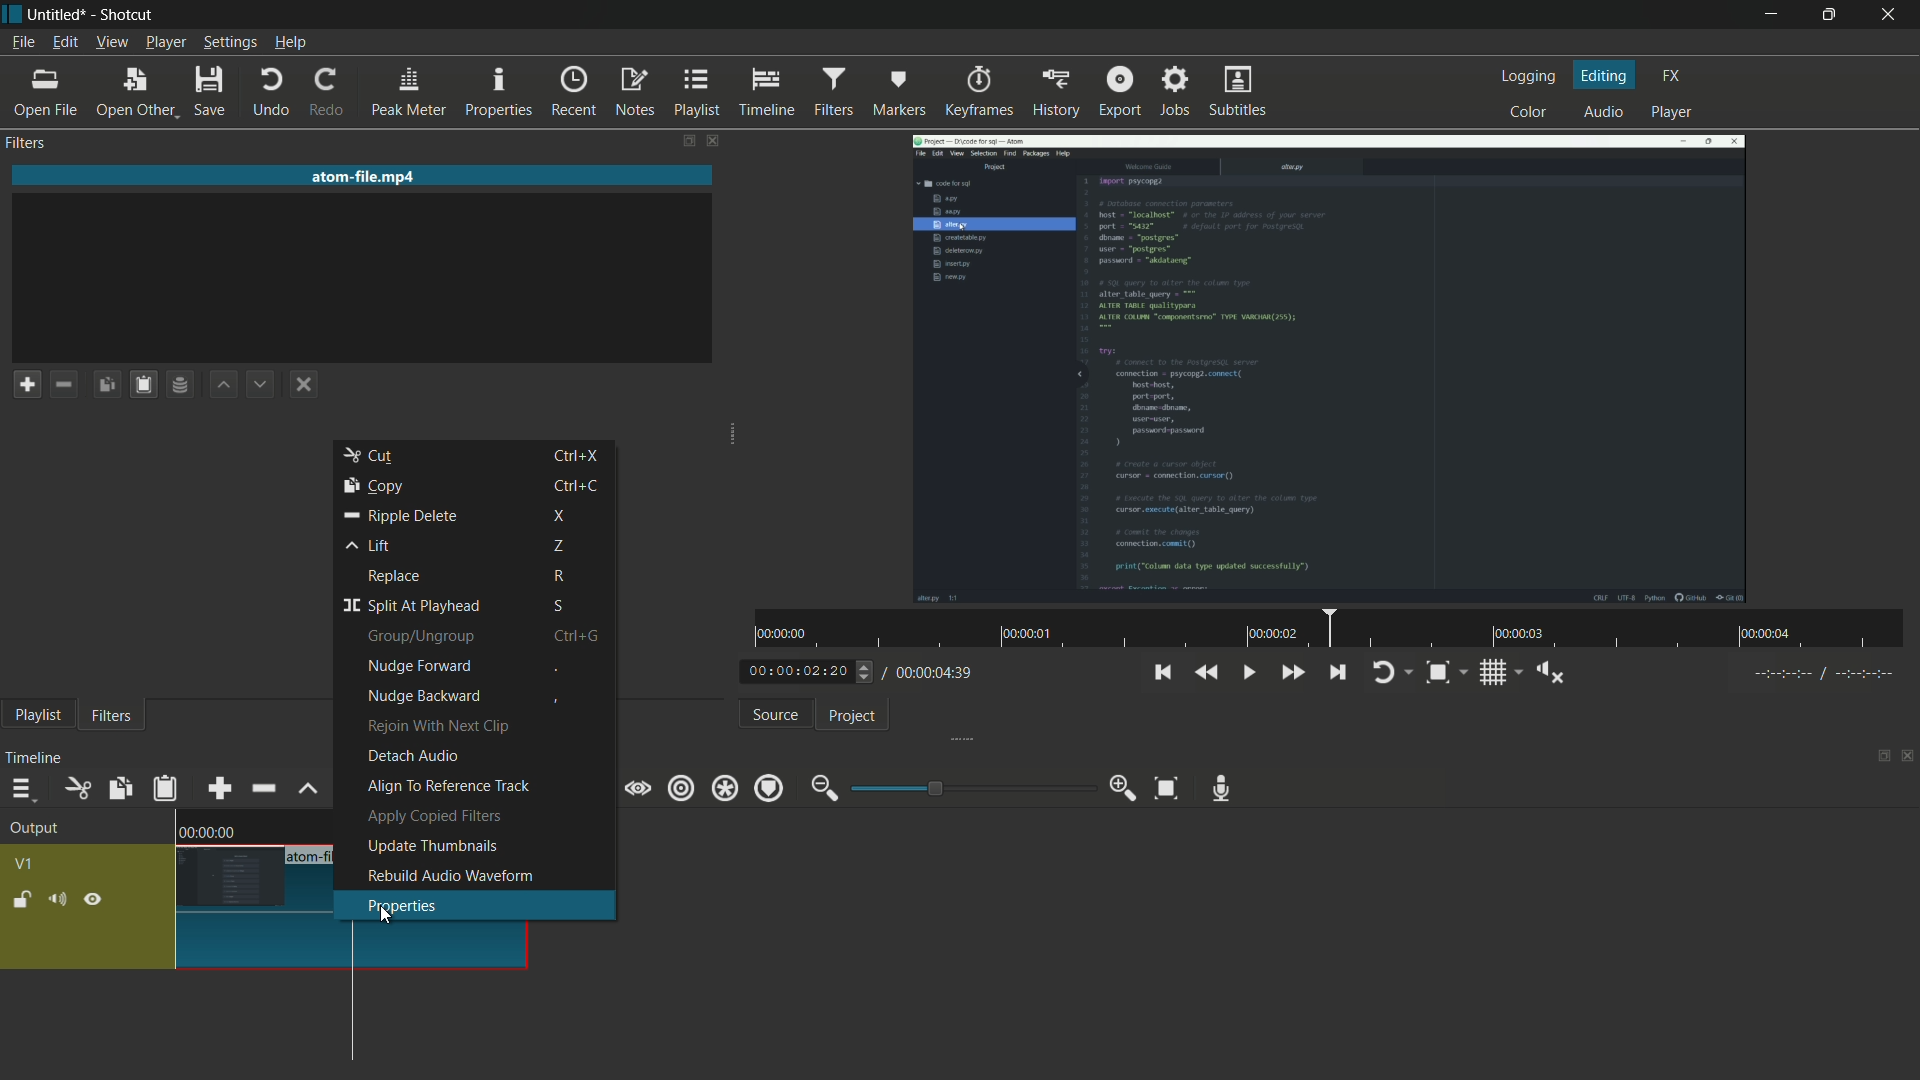 This screenshot has width=1920, height=1080. I want to click on view menu, so click(113, 43).